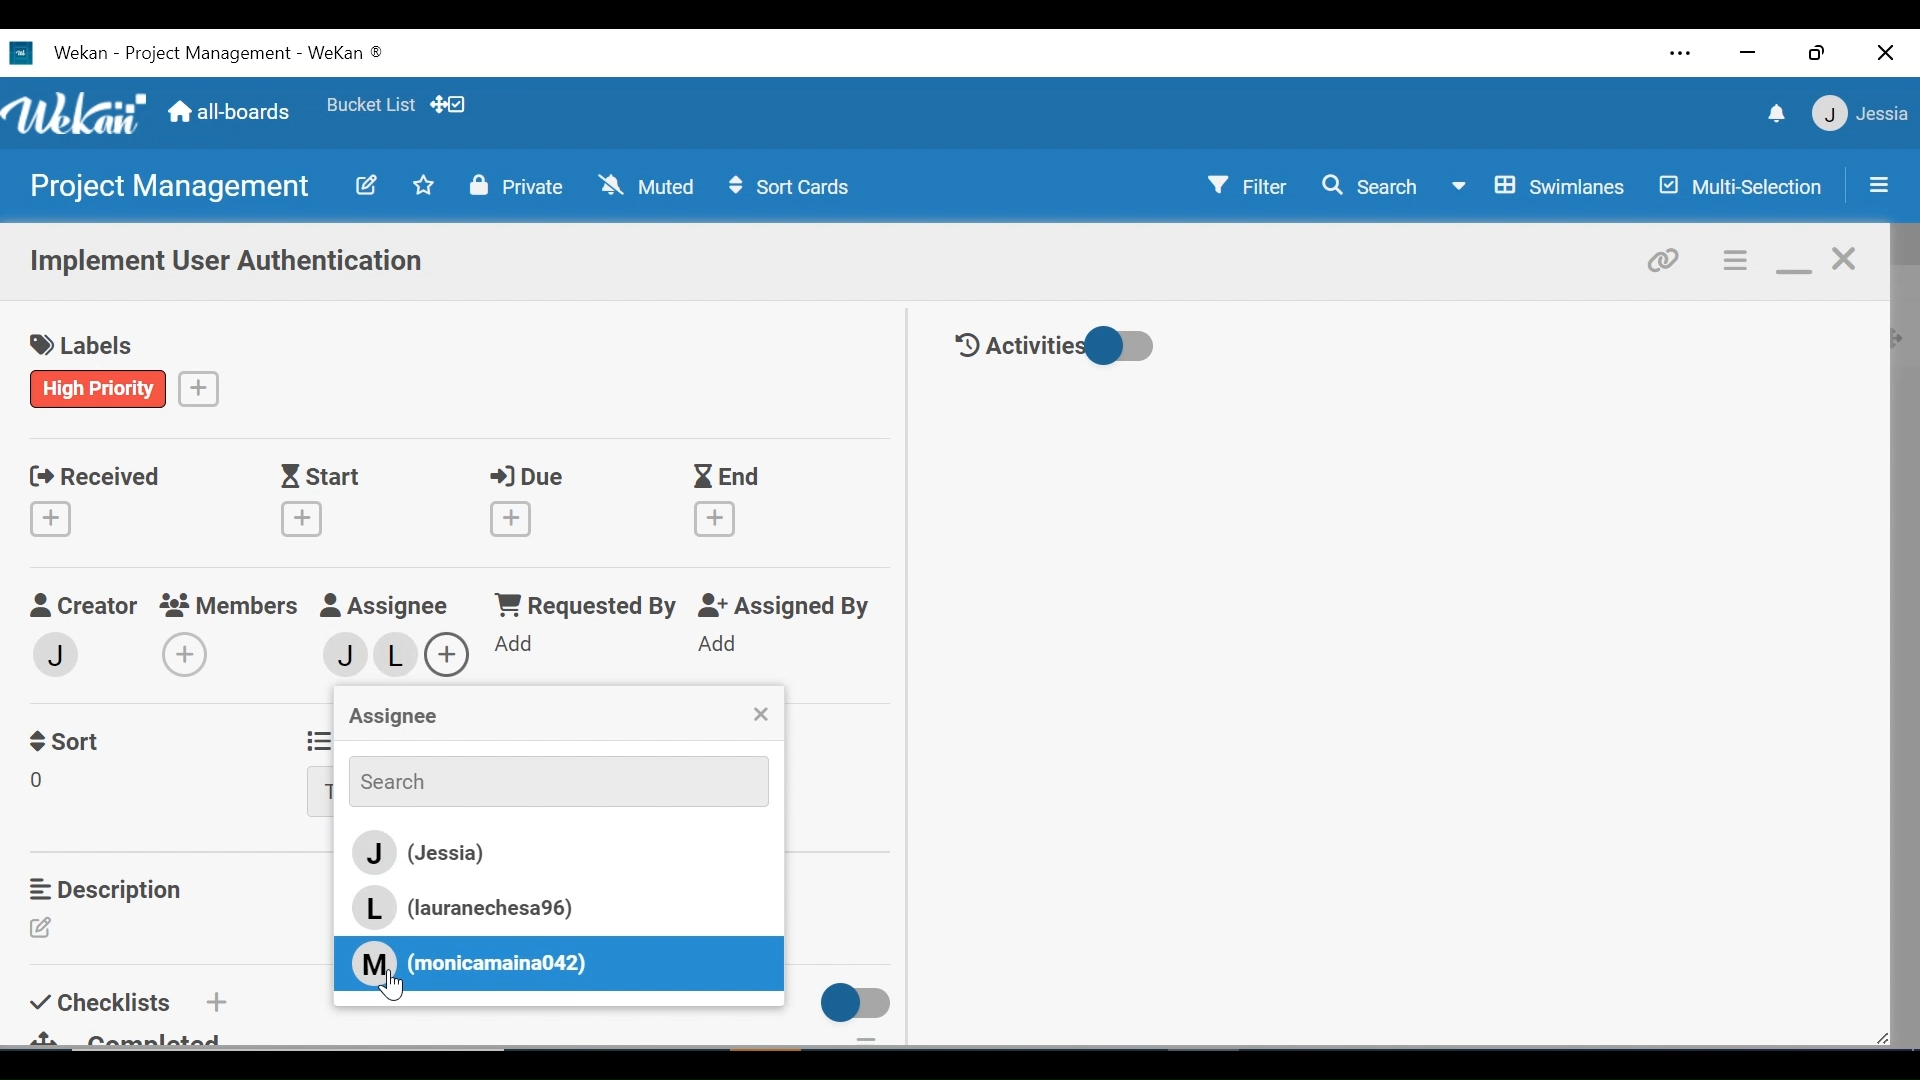  What do you see at coordinates (1846, 260) in the screenshot?
I see `close` at bounding box center [1846, 260].